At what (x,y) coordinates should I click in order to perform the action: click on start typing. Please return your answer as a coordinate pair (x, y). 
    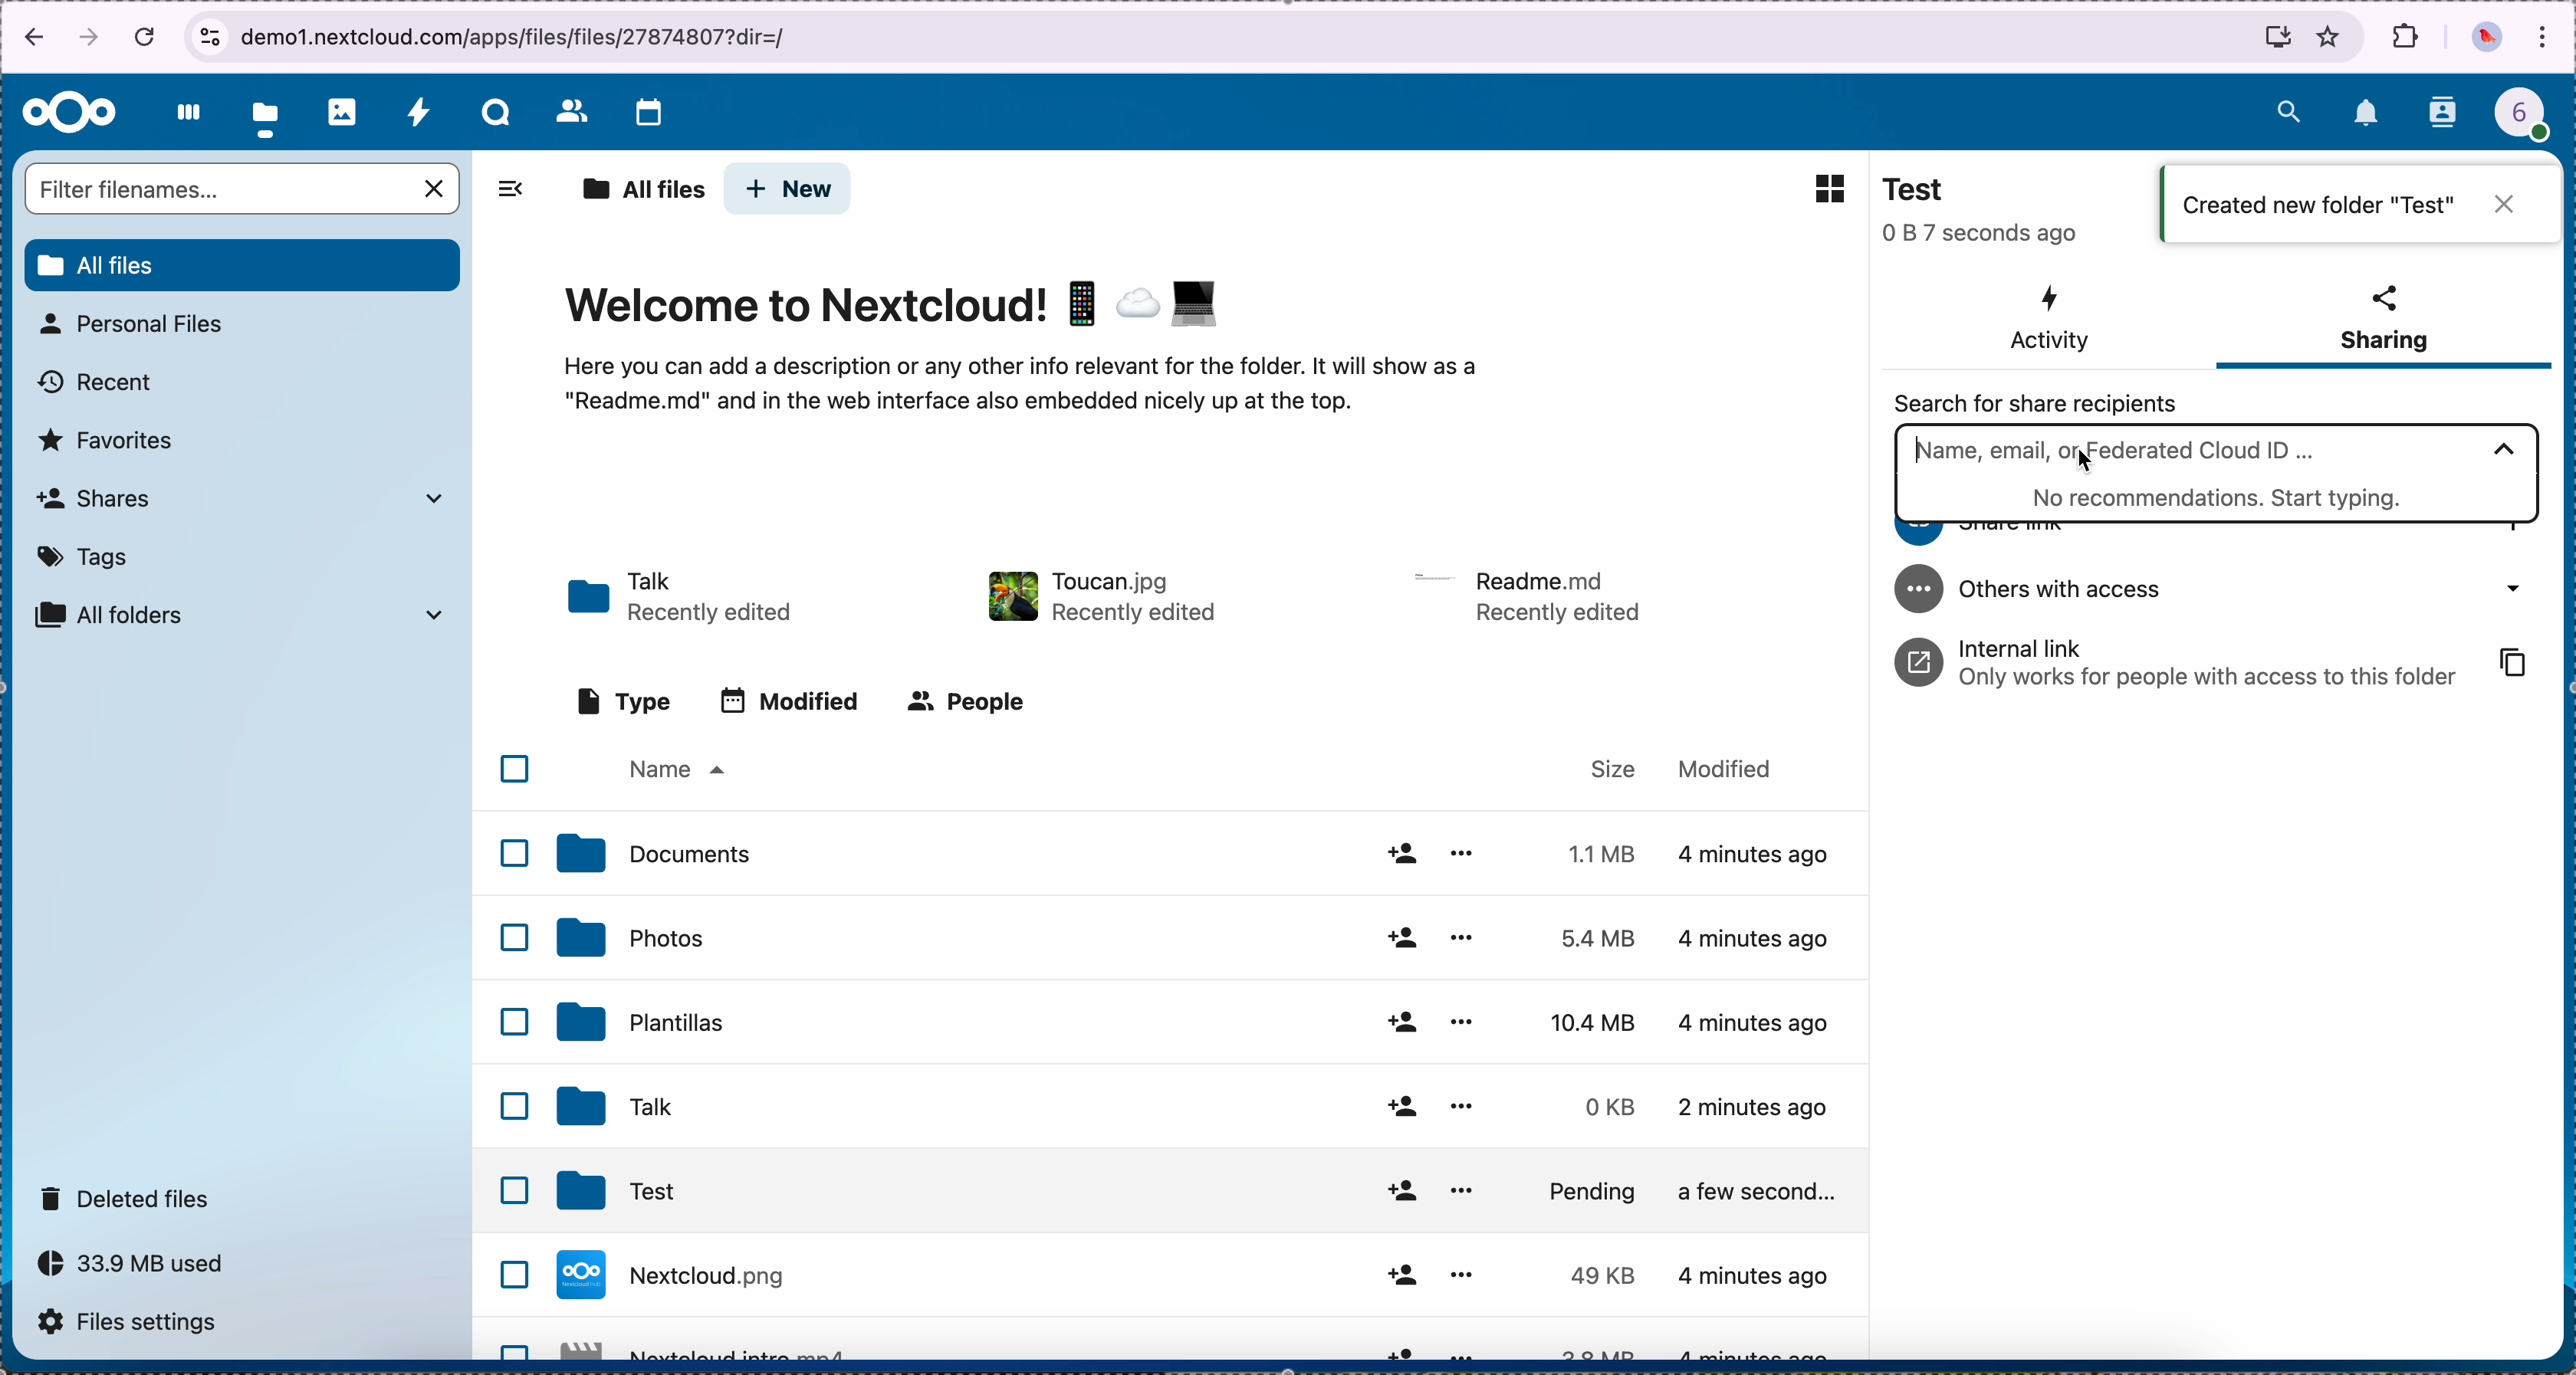
    Looking at the image, I should click on (2223, 503).